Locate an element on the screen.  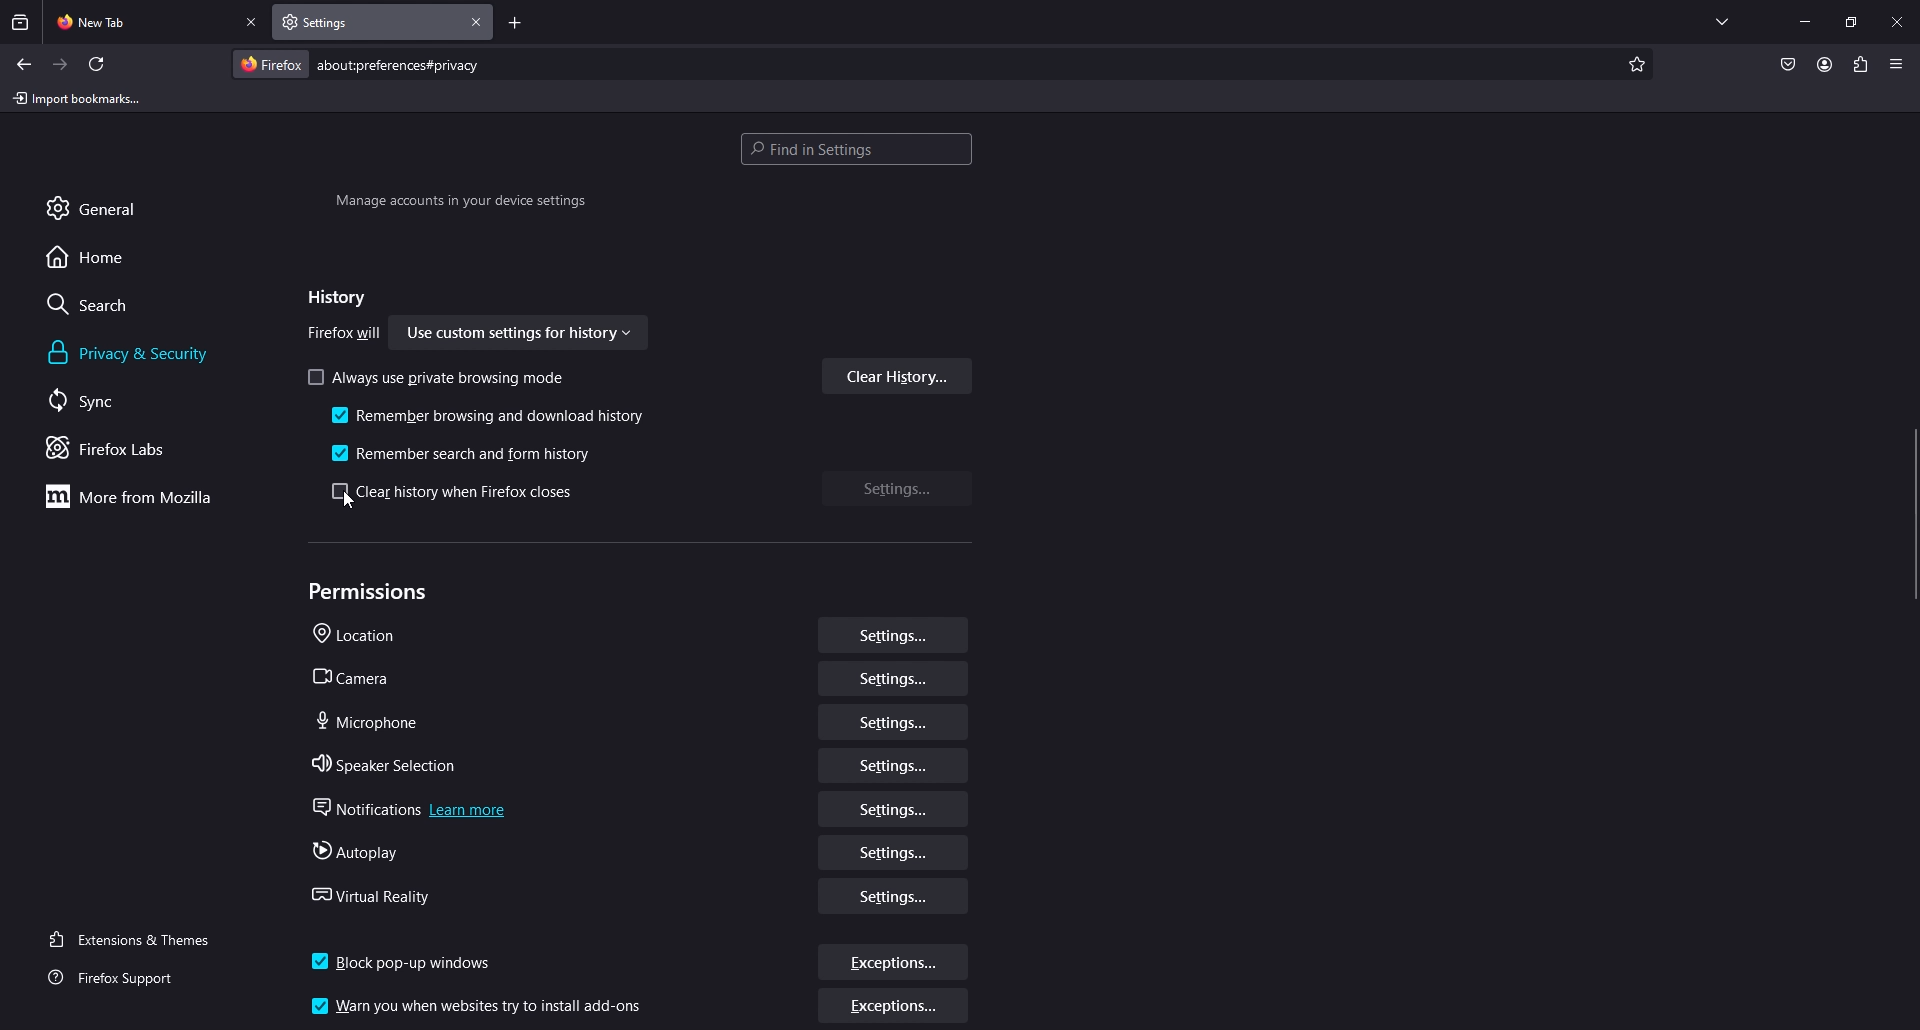
microphone is located at coordinates (369, 719).